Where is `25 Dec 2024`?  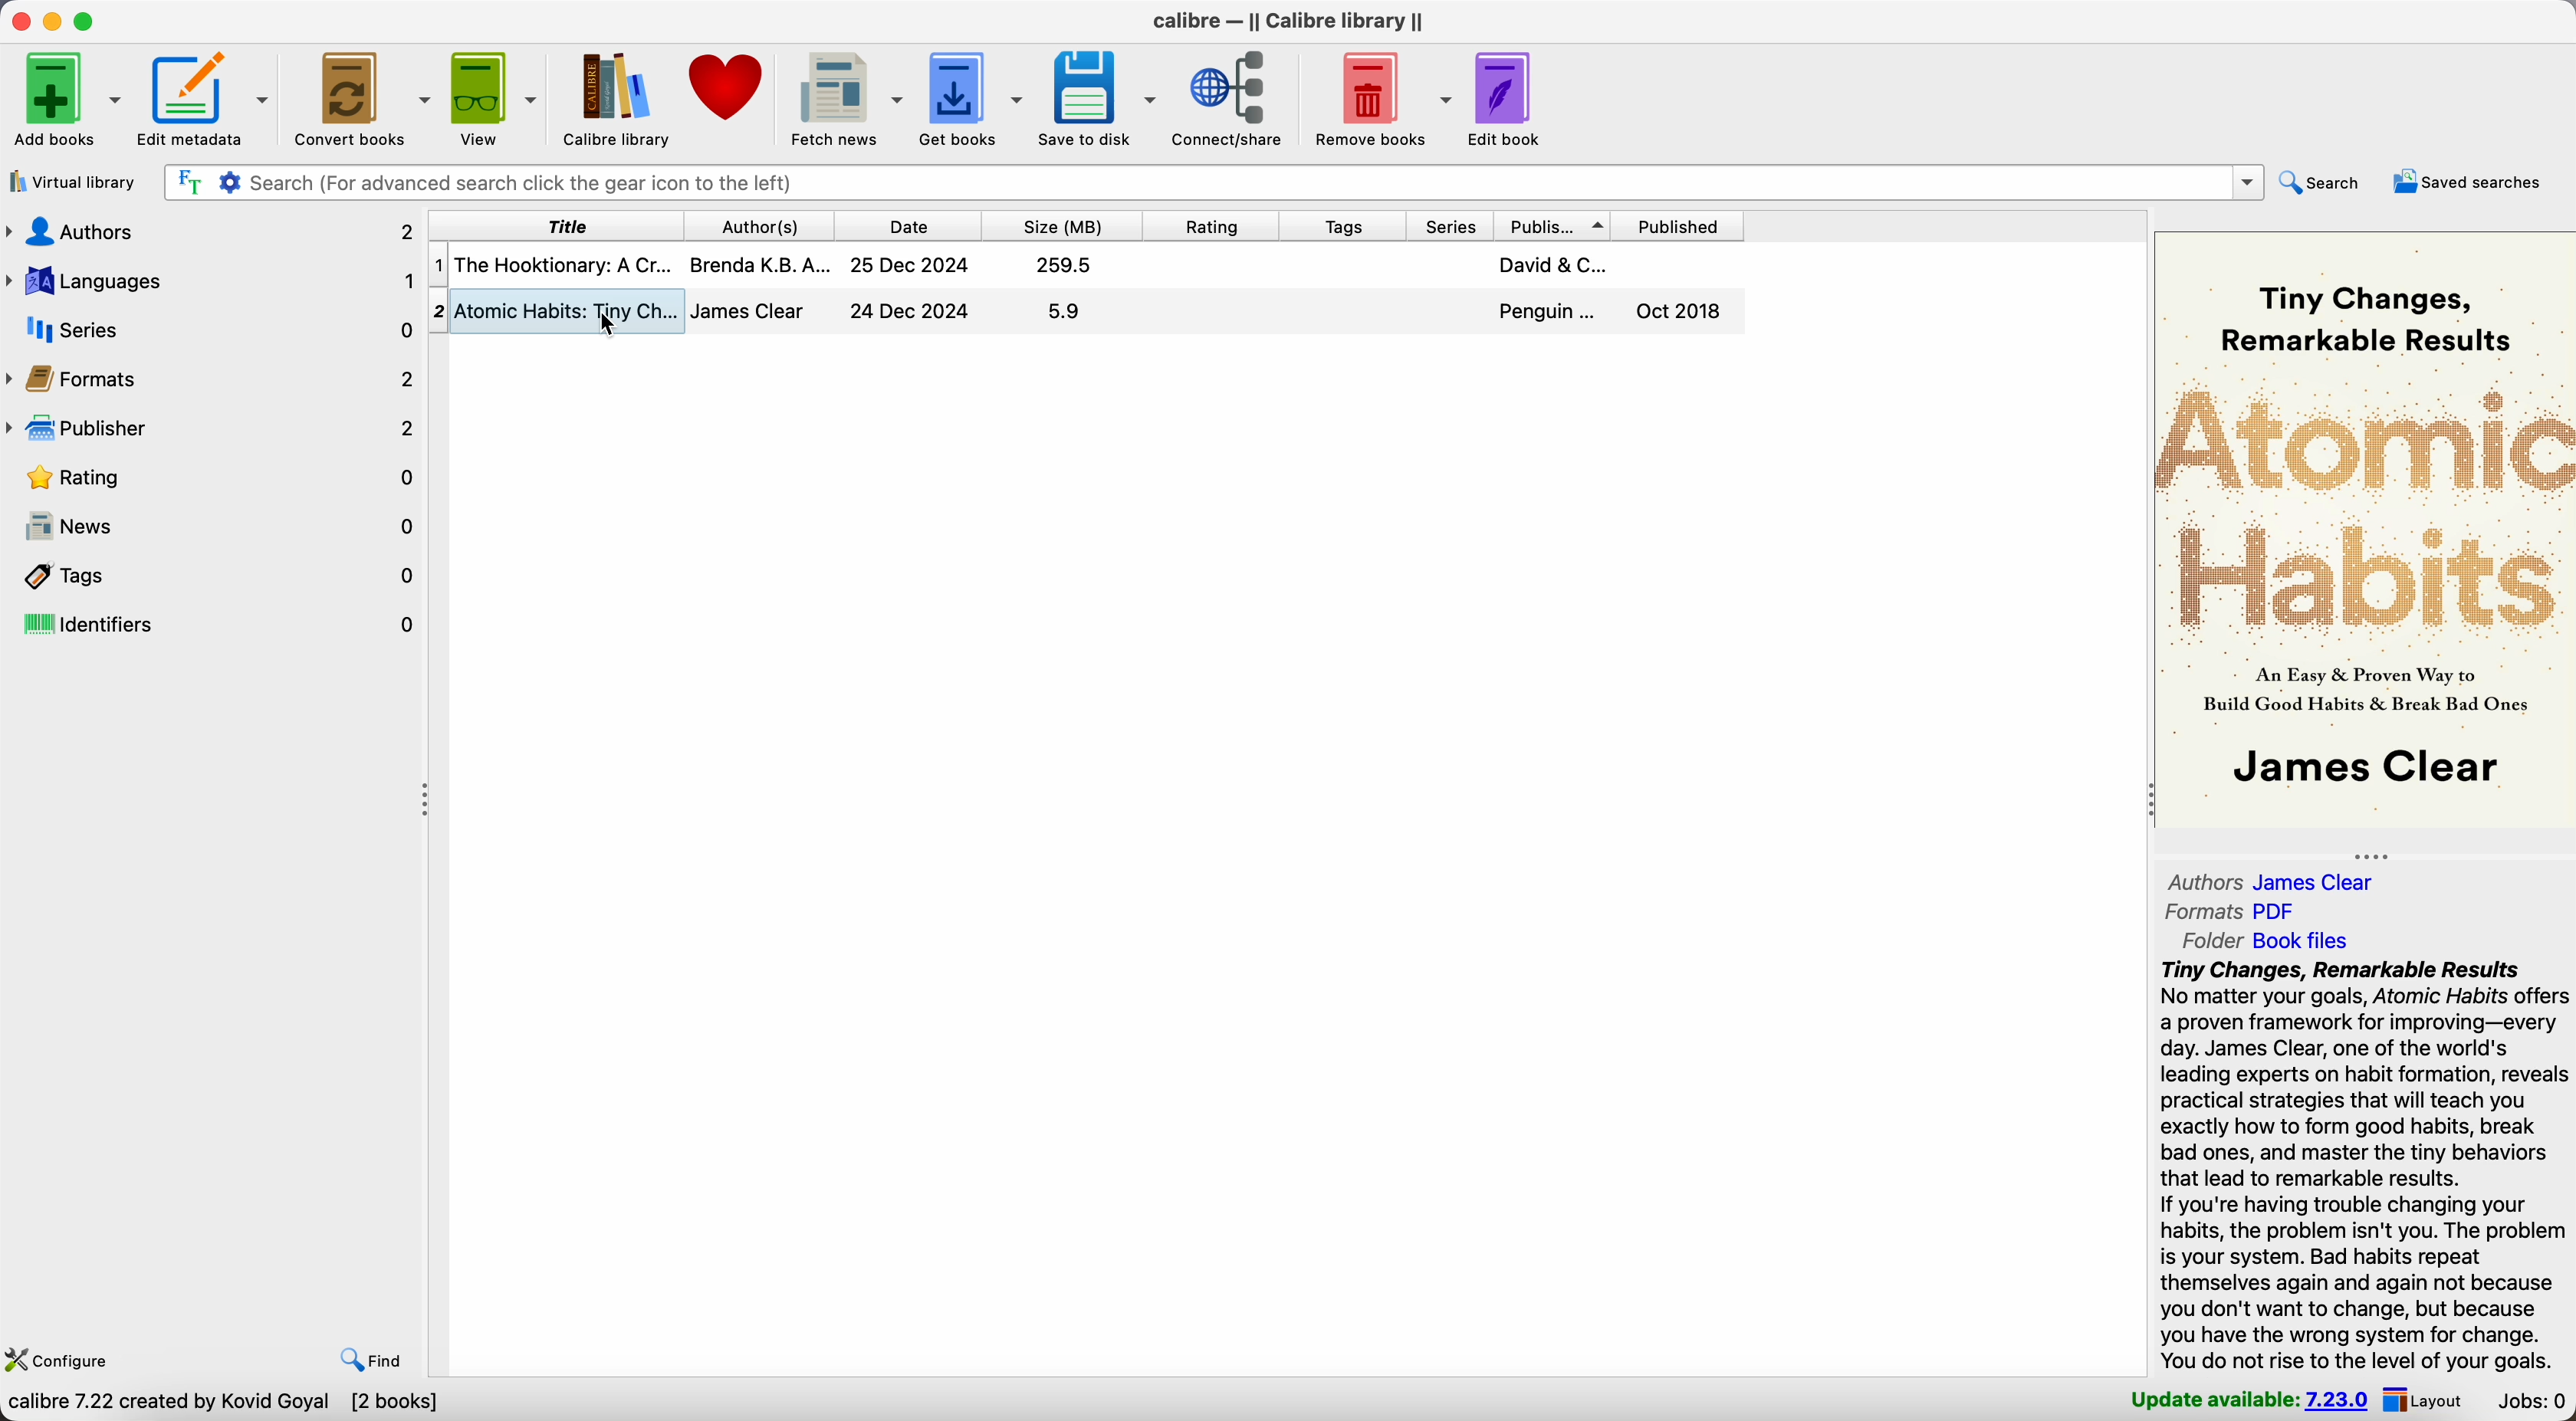
25 Dec 2024 is located at coordinates (910, 266).